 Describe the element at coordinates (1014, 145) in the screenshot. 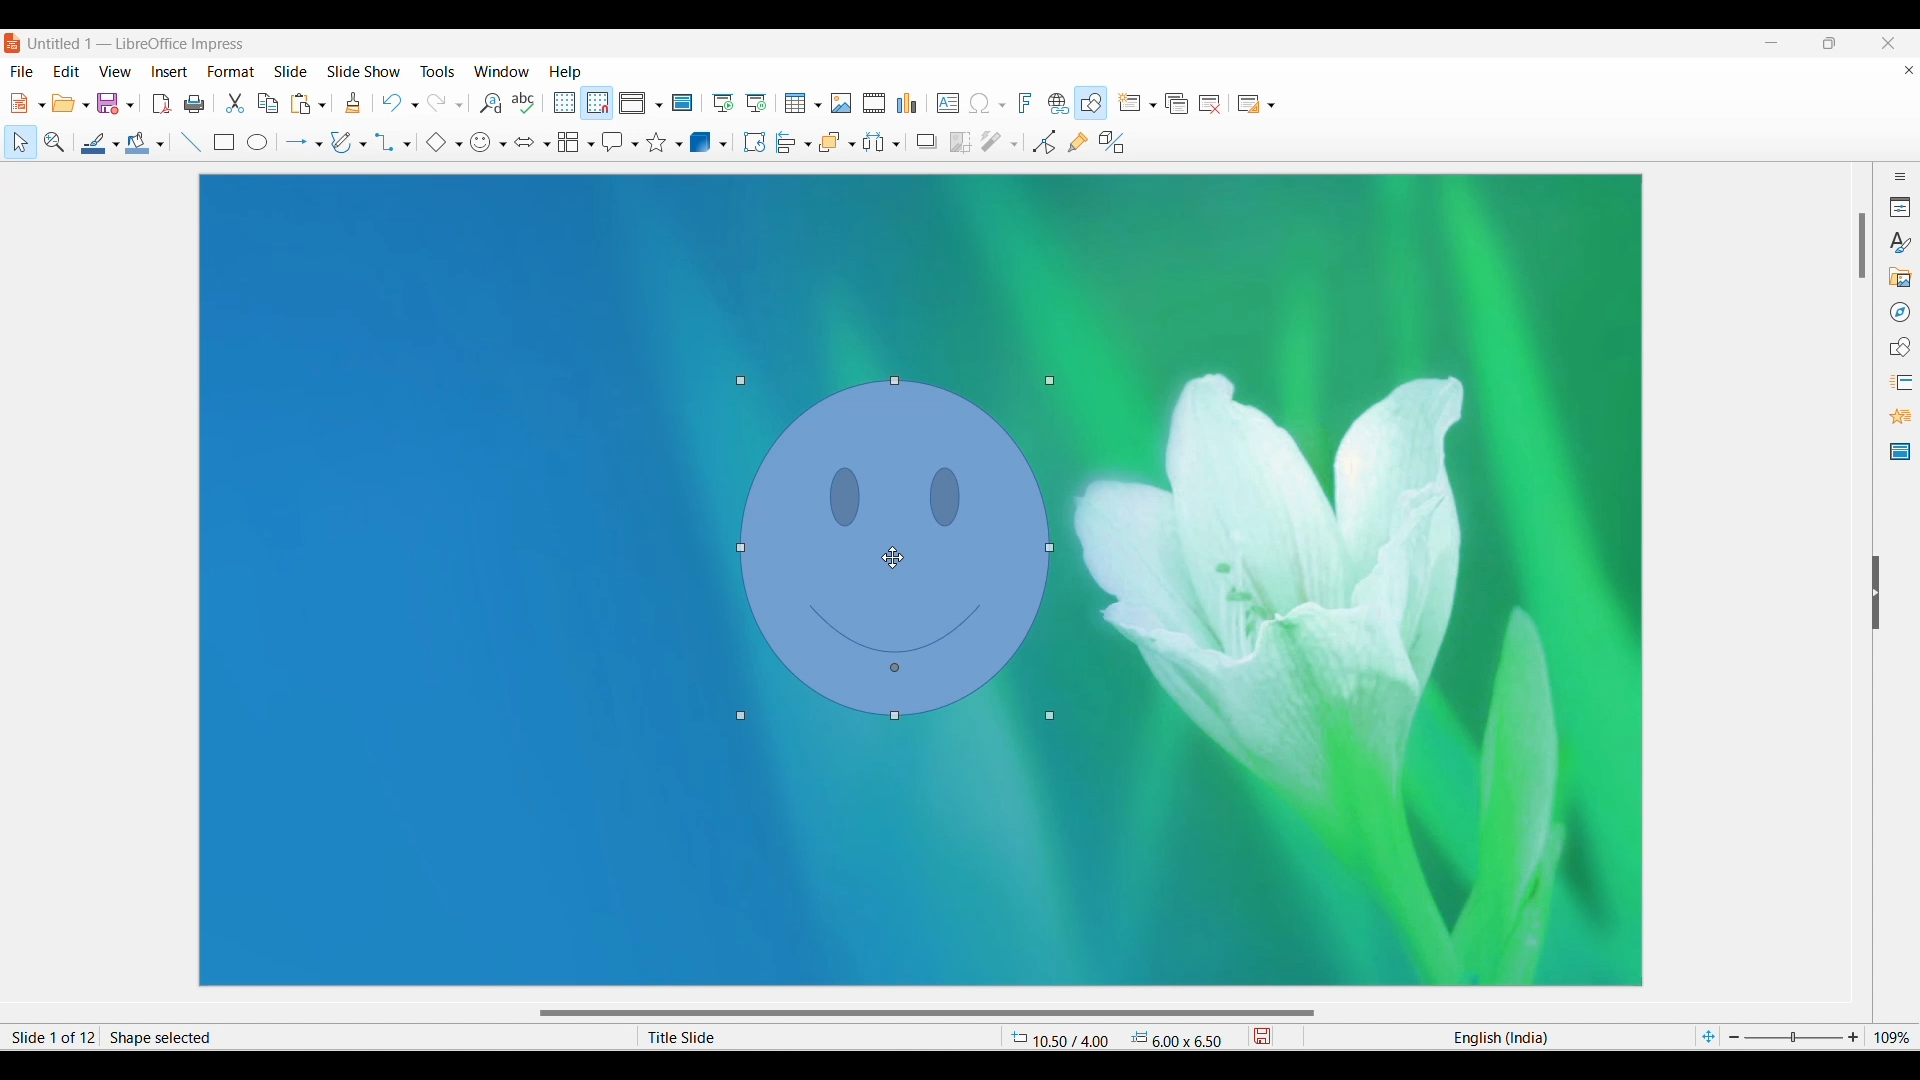

I see `Filter options` at that location.